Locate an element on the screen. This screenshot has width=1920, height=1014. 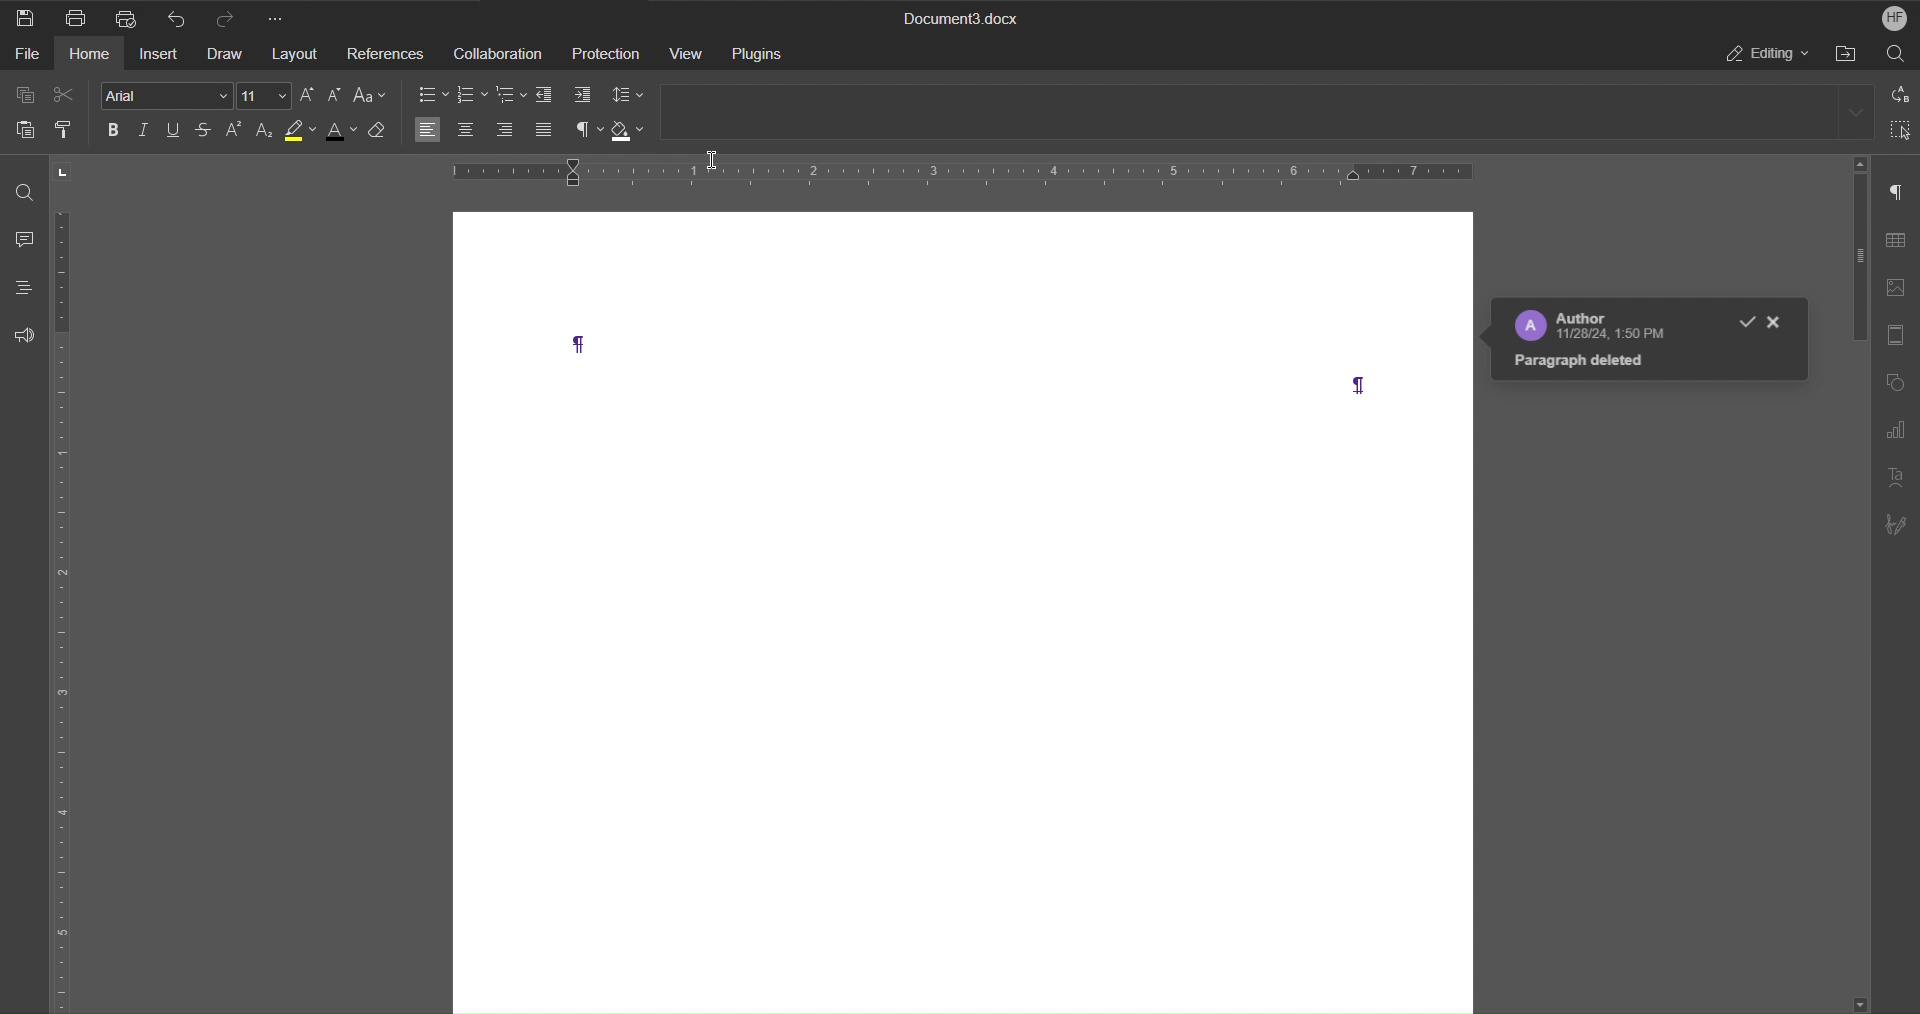
Justify is located at coordinates (542, 127).